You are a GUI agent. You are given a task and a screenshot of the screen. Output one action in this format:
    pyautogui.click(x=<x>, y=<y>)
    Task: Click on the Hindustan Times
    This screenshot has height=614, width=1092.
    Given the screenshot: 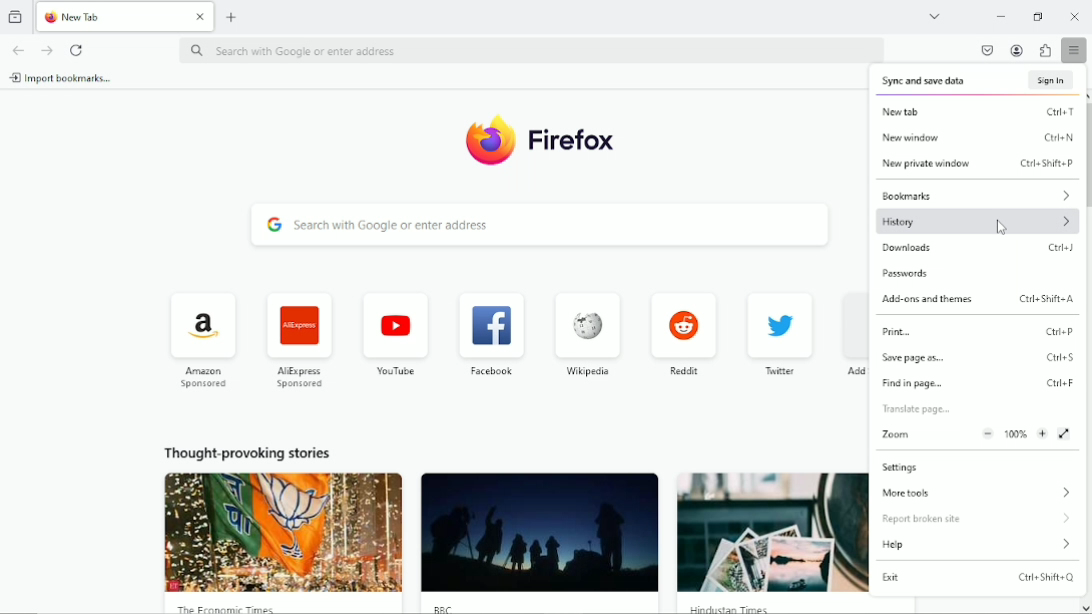 What is the action you would take?
    pyautogui.click(x=735, y=608)
    